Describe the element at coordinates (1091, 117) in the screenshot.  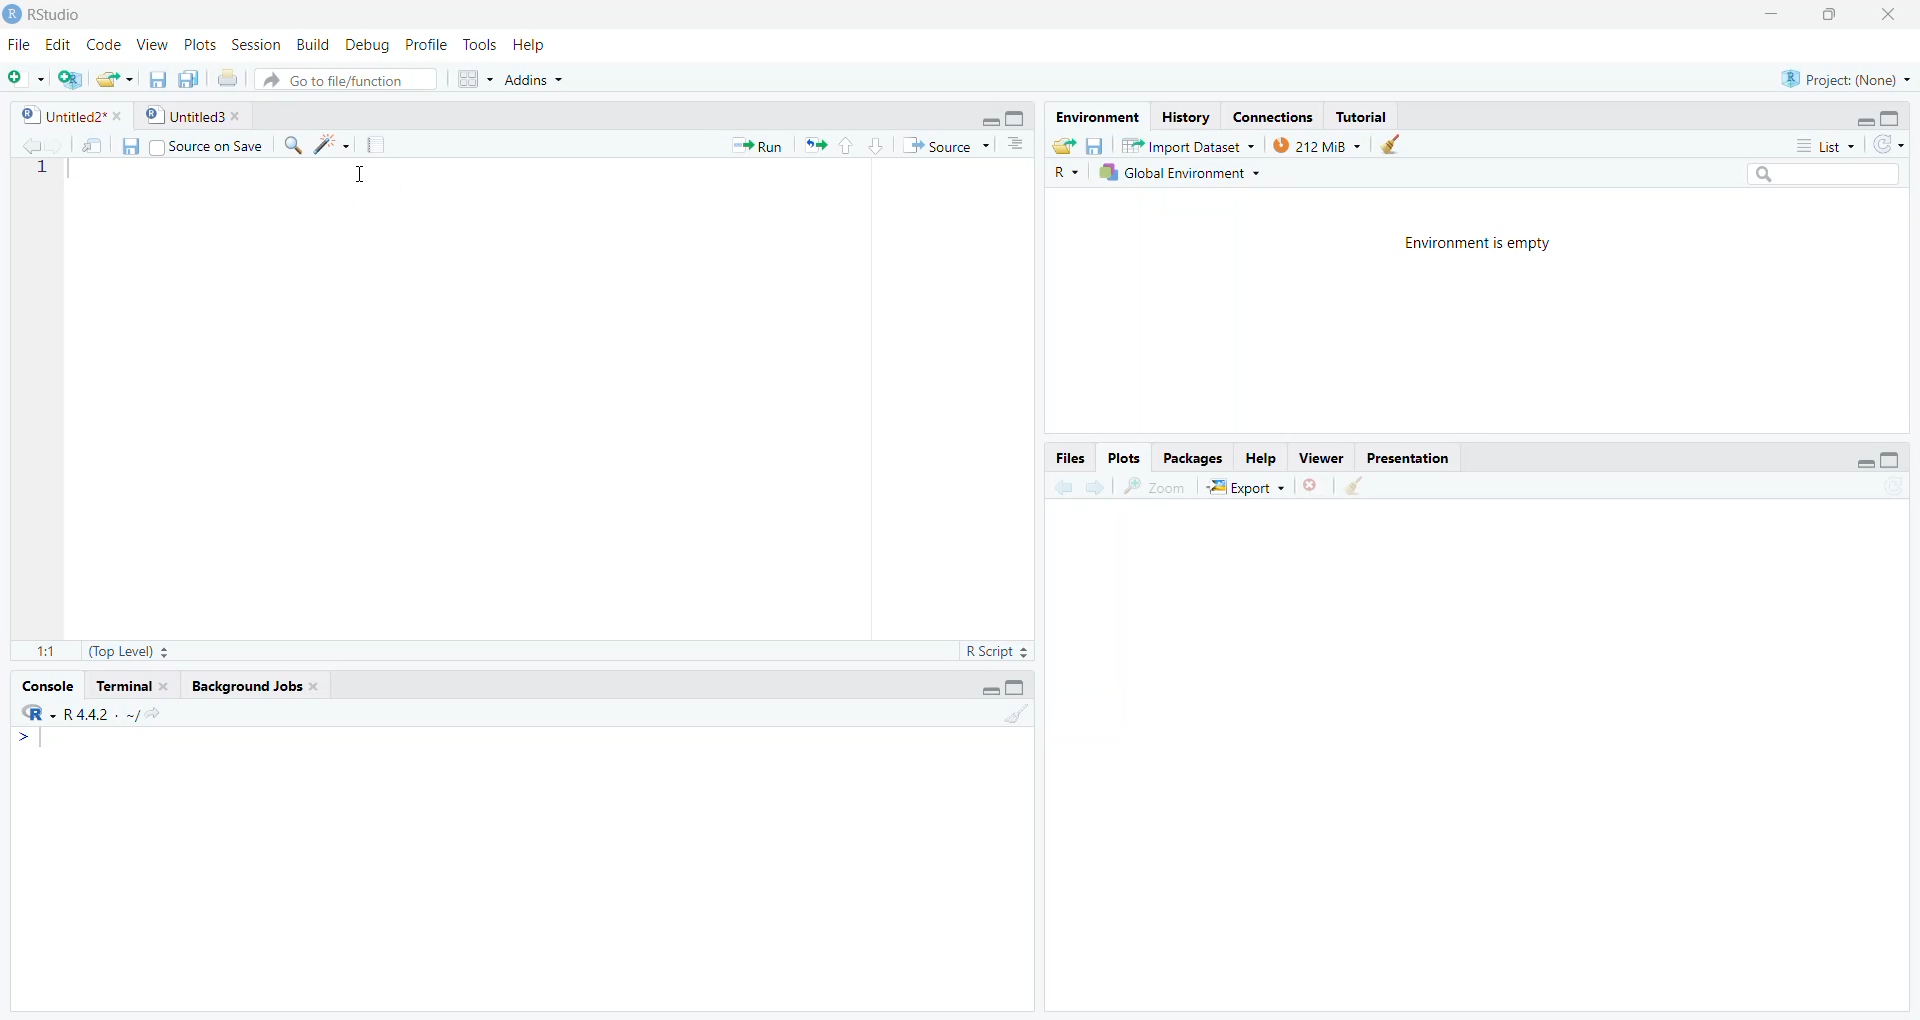
I see `environment` at that location.